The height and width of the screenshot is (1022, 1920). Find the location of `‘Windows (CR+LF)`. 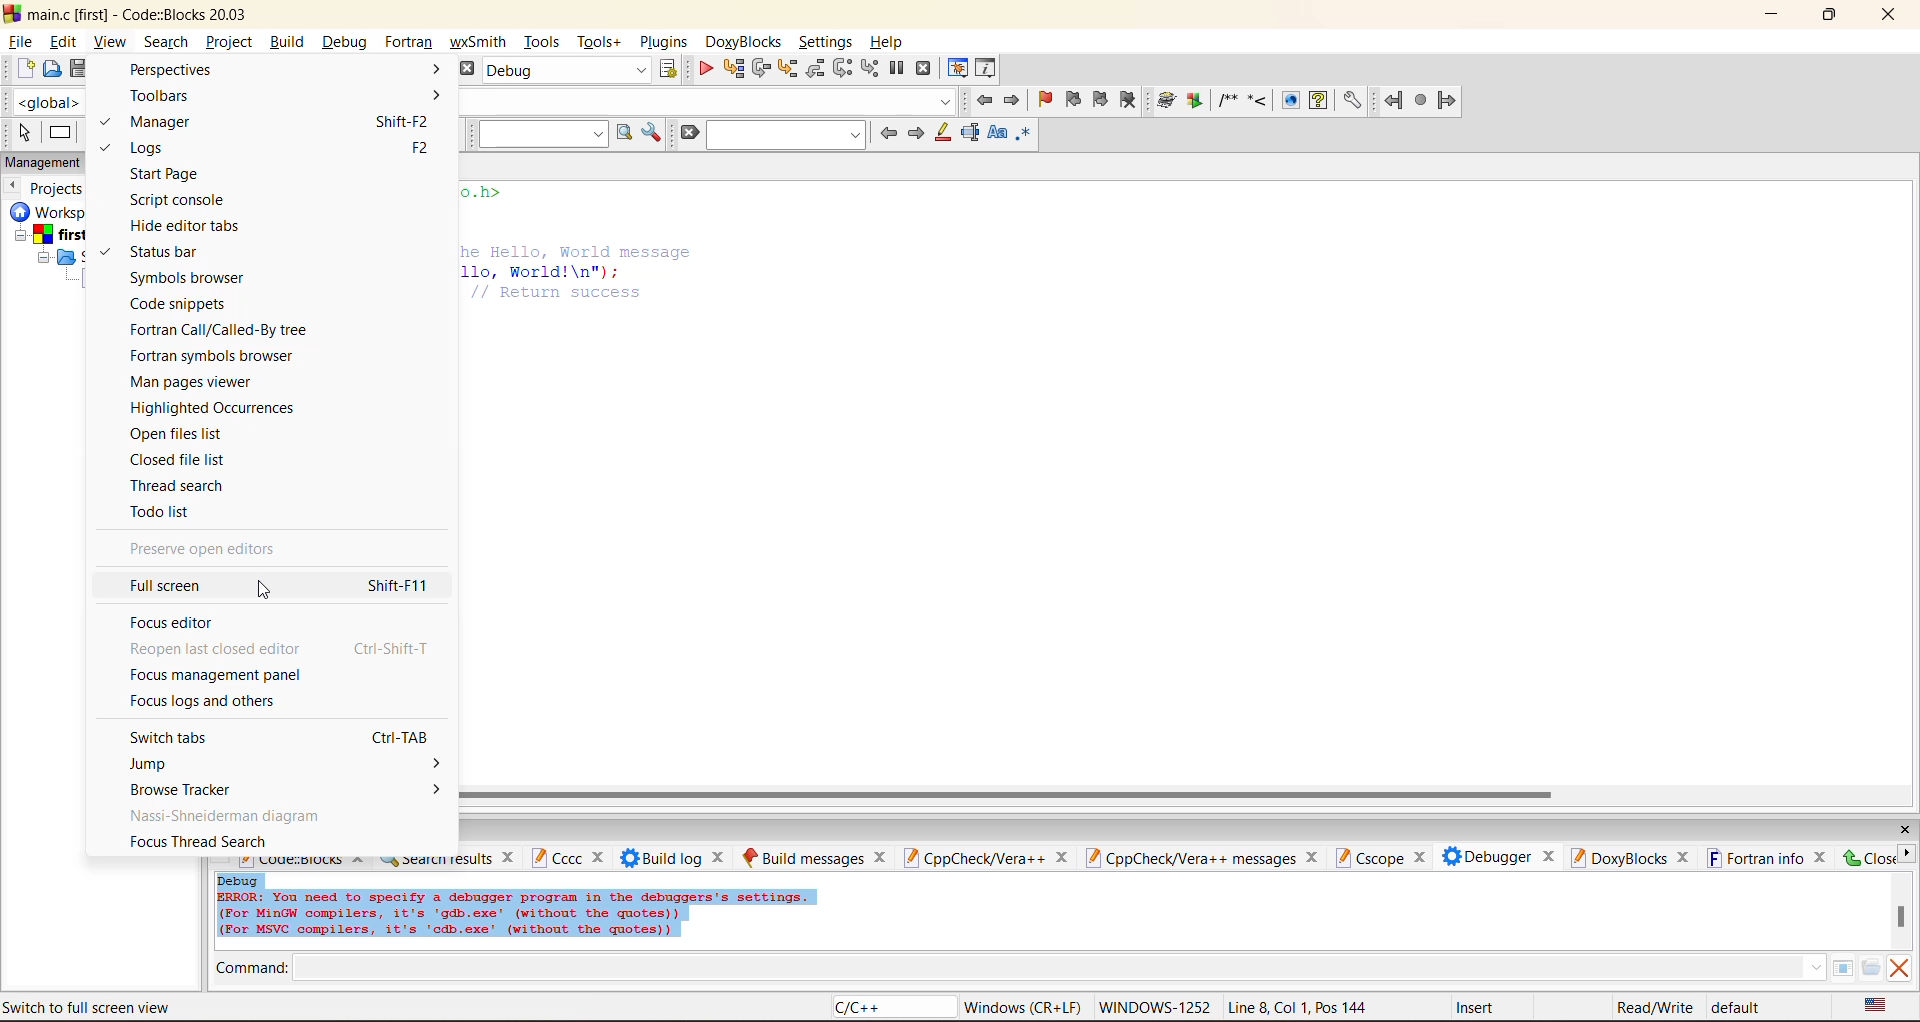

‘Windows (CR+LF) is located at coordinates (1020, 1007).